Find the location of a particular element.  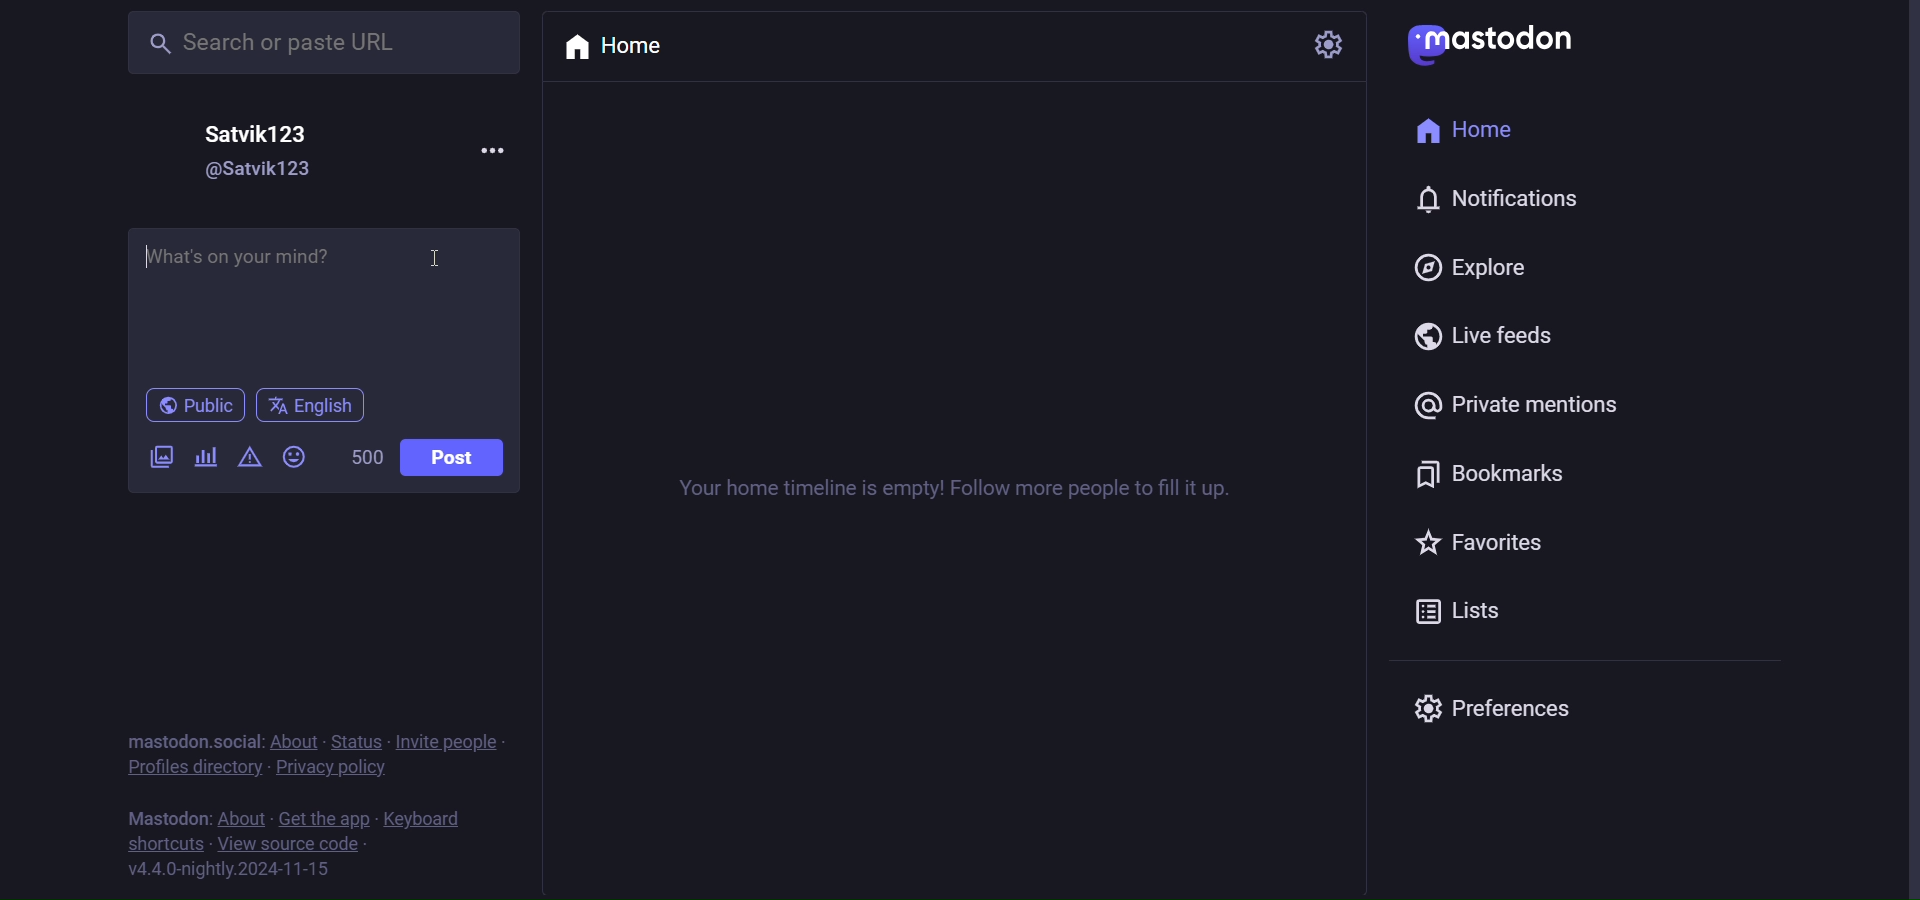

perfect directory is located at coordinates (190, 769).